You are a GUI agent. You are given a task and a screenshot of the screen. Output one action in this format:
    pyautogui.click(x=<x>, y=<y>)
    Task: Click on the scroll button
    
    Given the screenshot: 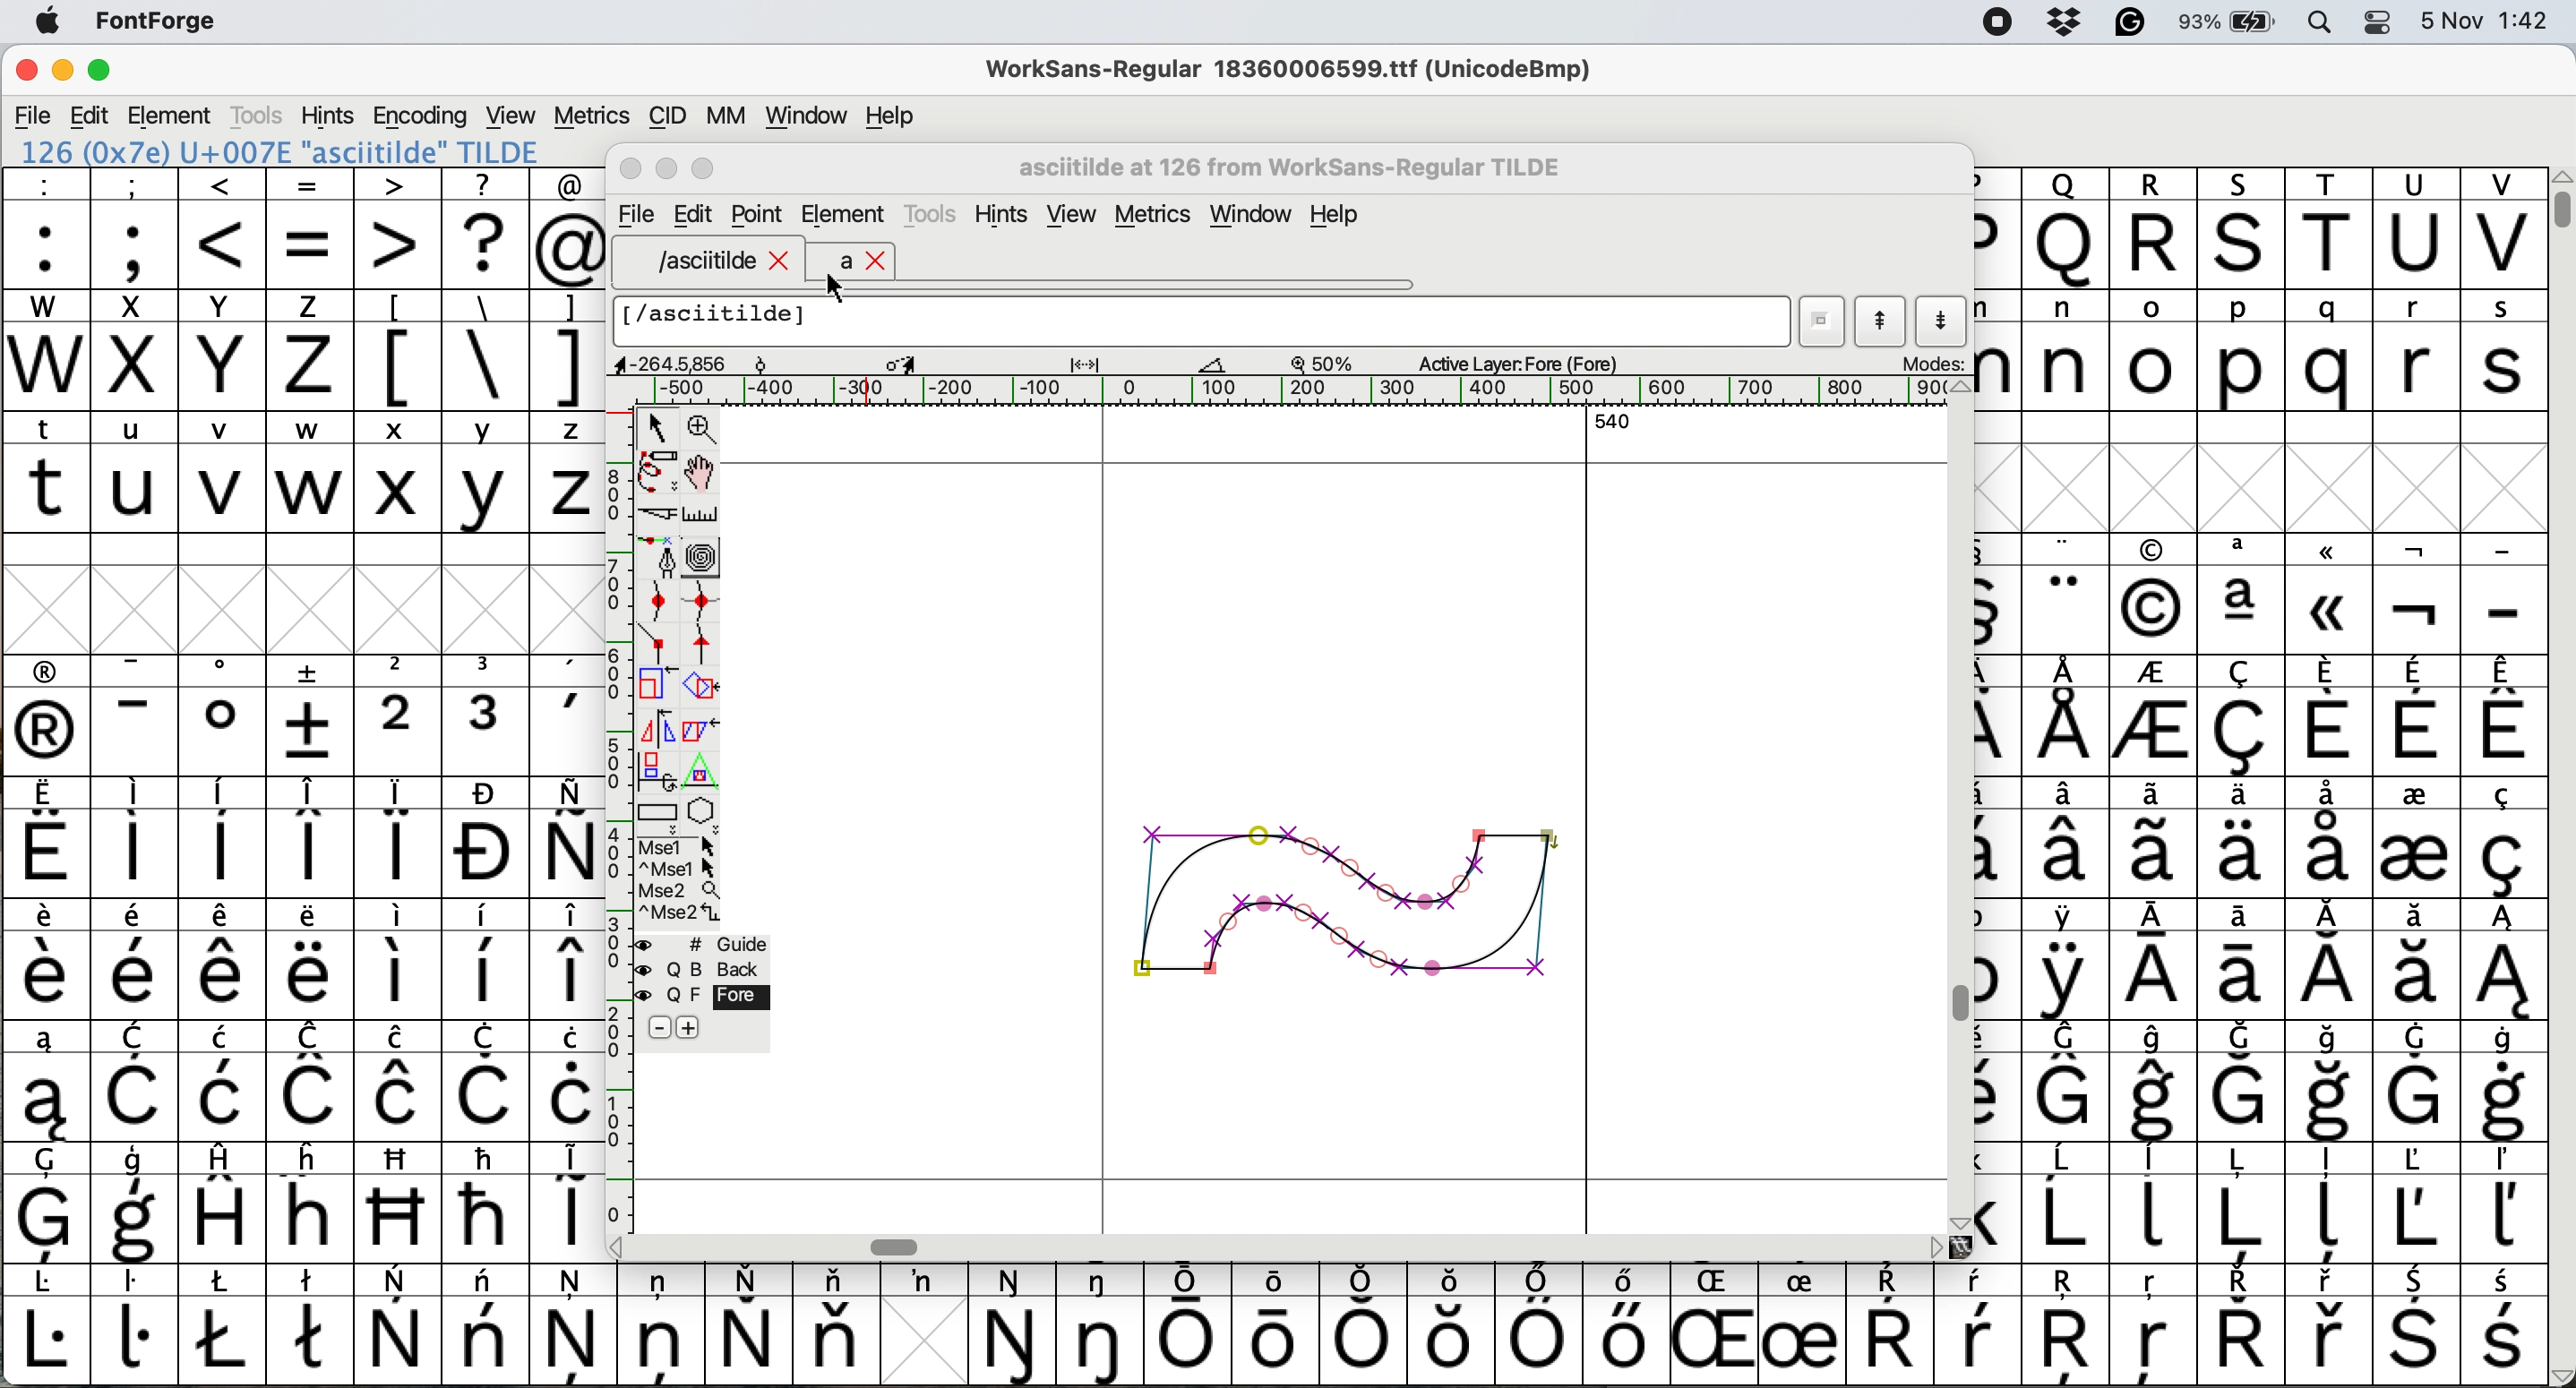 What is the action you would take?
    pyautogui.click(x=1960, y=388)
    